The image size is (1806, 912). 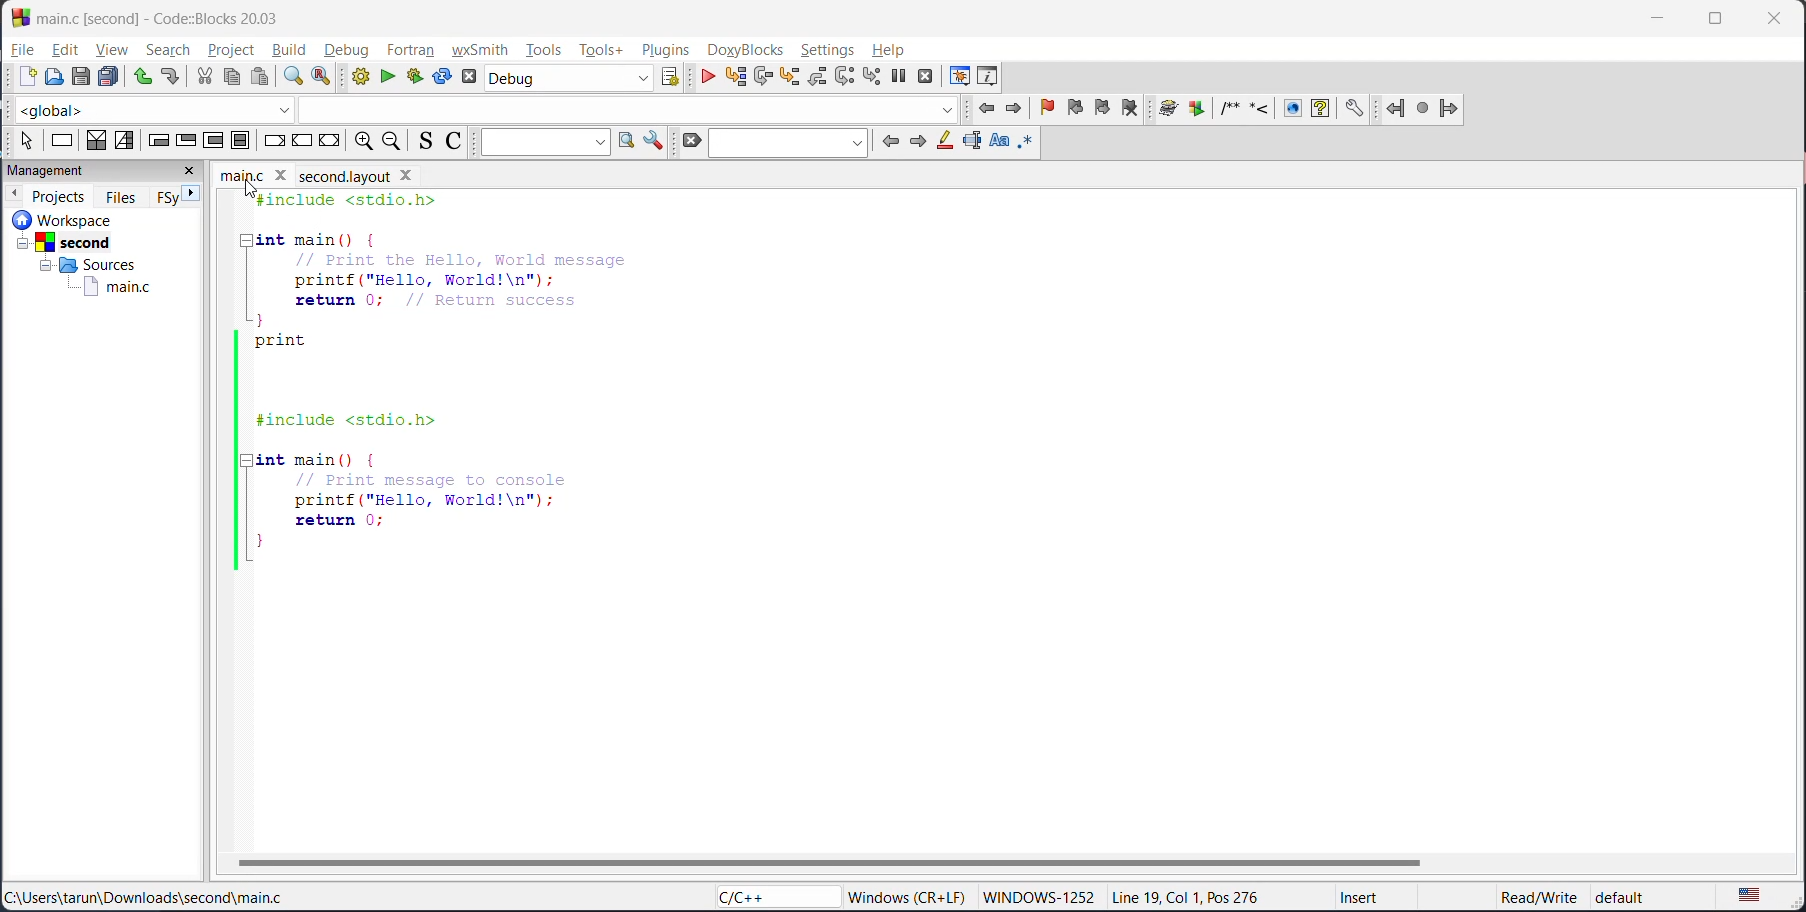 I want to click on find, so click(x=294, y=76).